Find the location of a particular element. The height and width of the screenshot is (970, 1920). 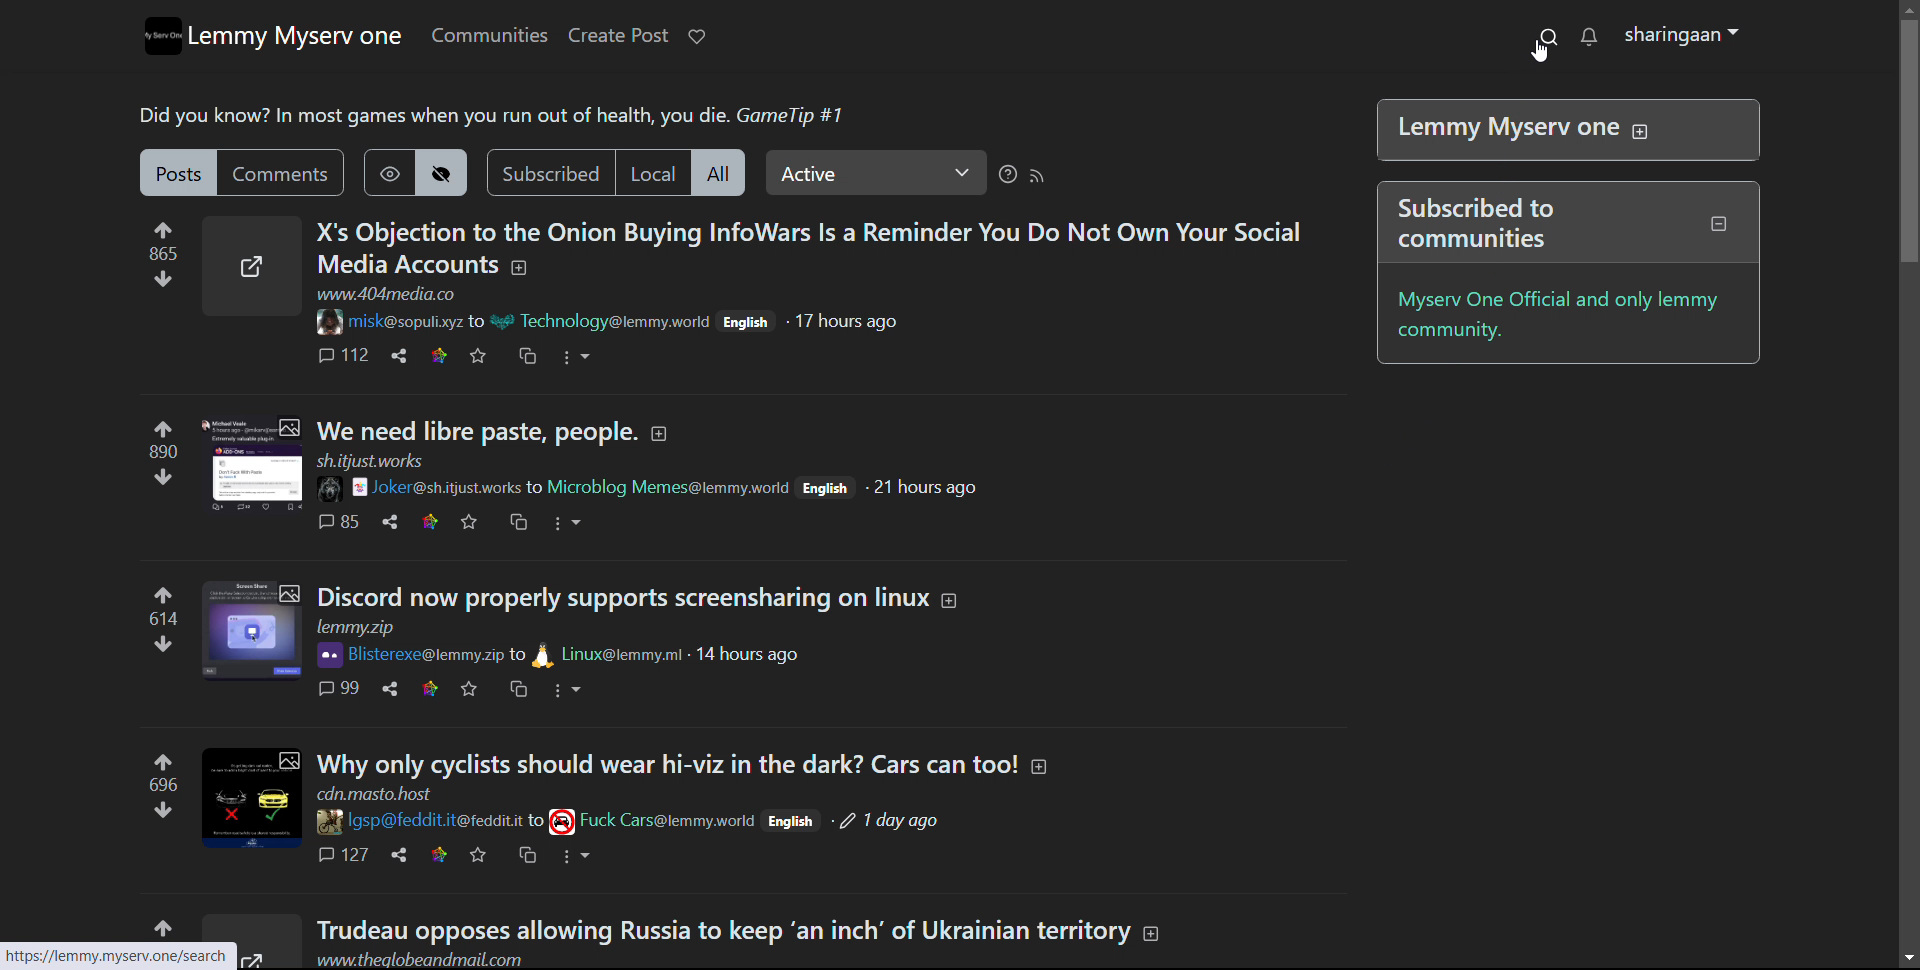

comments is located at coordinates (340, 689).